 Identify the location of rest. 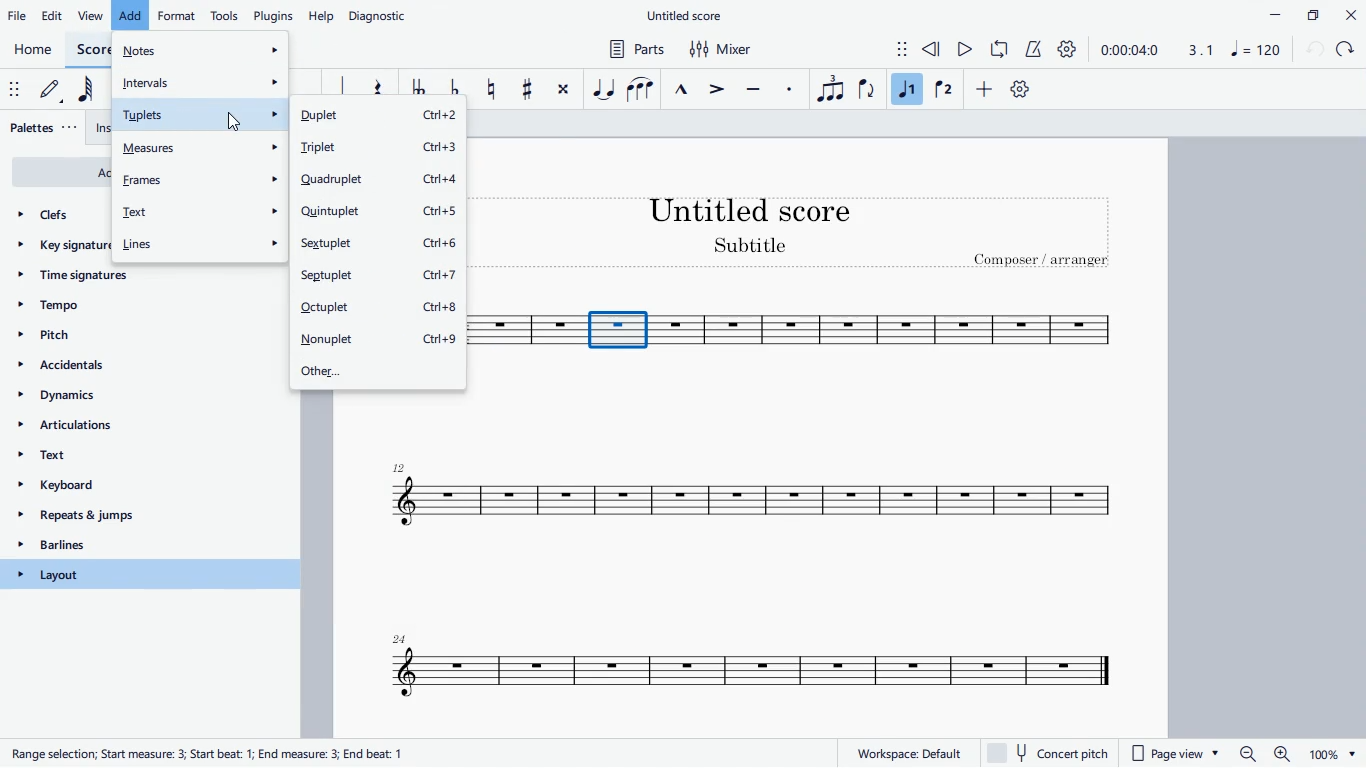
(377, 89).